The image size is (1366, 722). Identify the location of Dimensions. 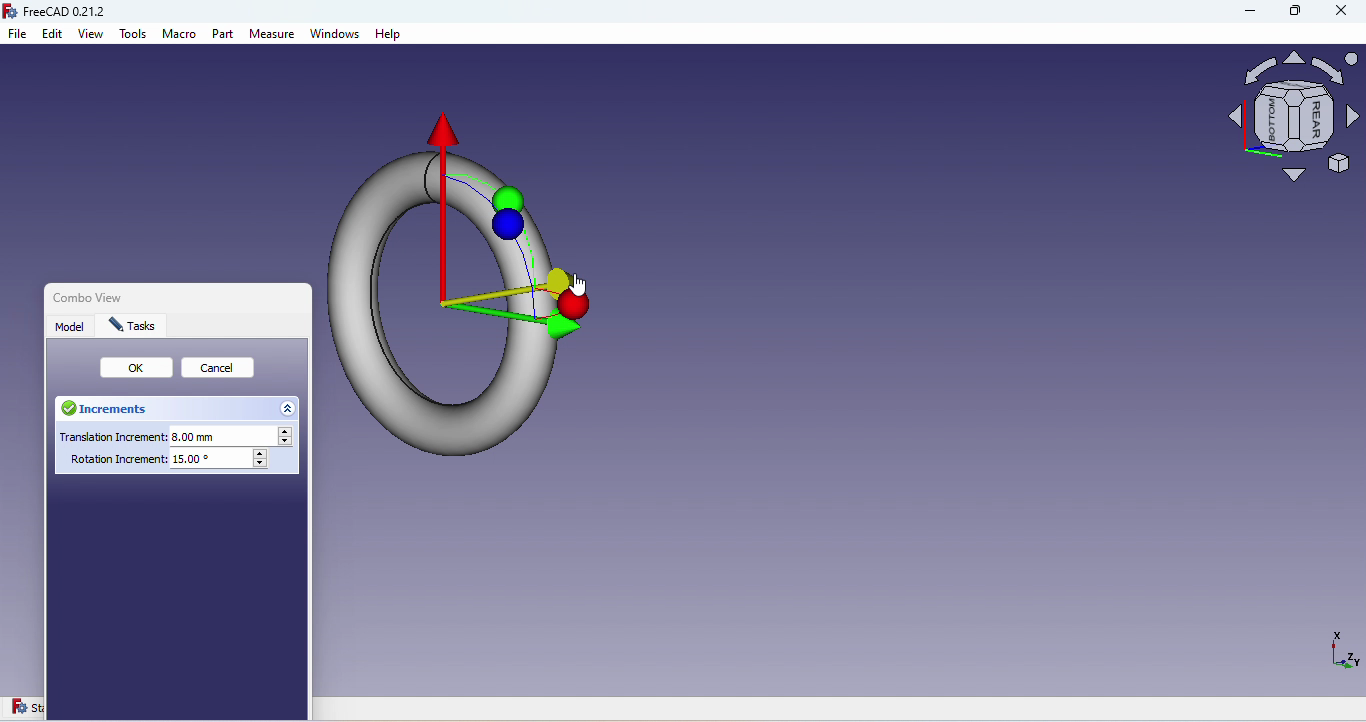
(1341, 656).